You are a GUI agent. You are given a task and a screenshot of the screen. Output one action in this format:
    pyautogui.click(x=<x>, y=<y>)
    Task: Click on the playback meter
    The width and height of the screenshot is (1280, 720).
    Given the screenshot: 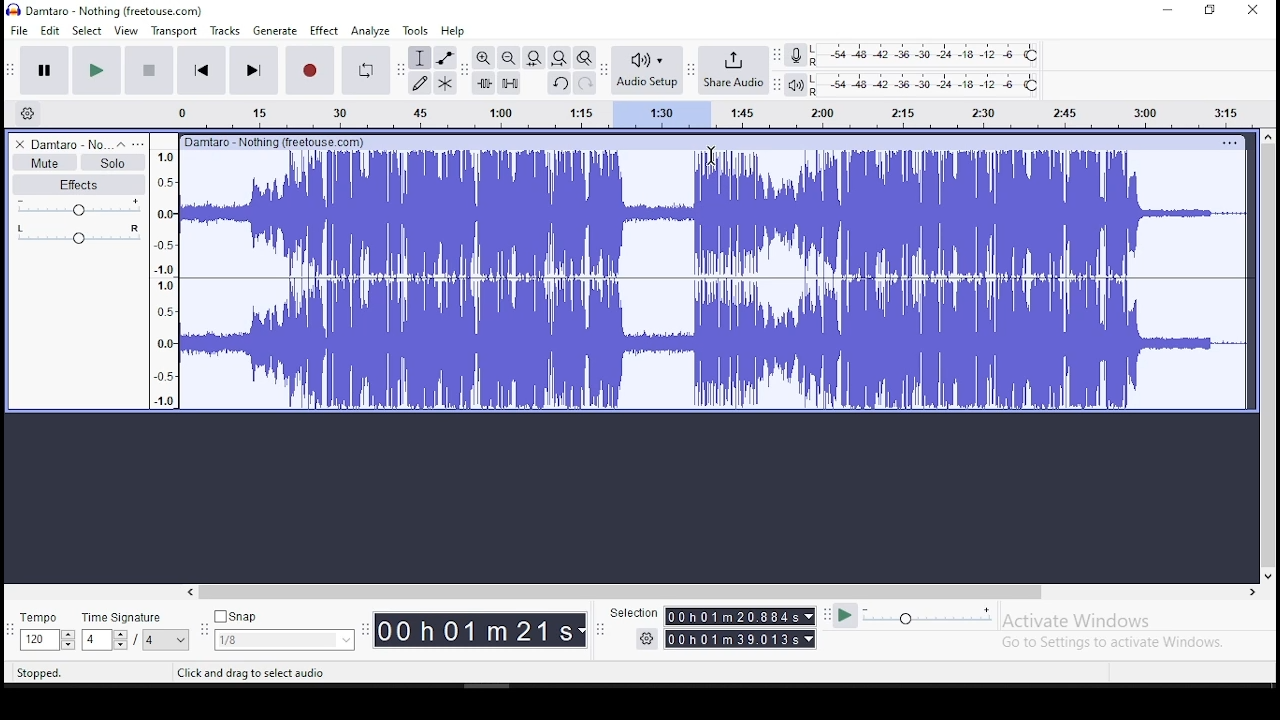 What is the action you would take?
    pyautogui.click(x=797, y=85)
    